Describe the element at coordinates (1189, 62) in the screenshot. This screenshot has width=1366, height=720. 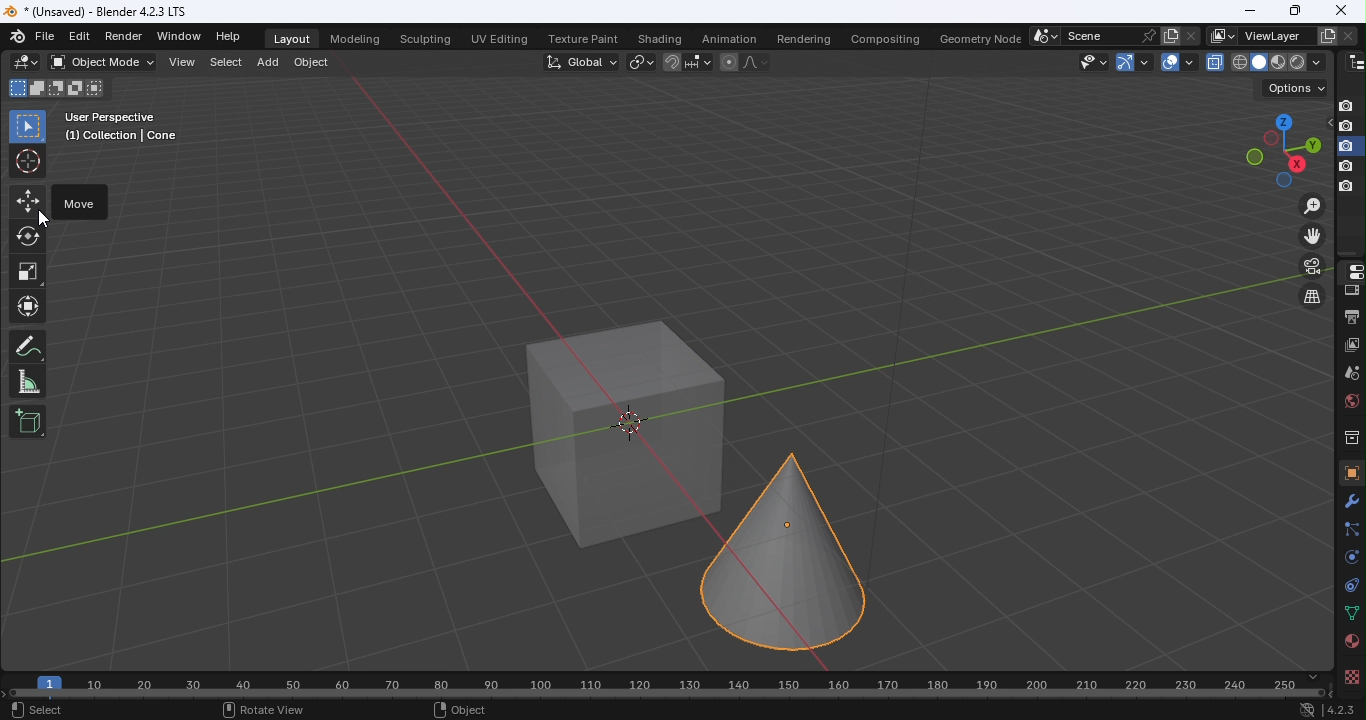
I see `Overlays` at that location.